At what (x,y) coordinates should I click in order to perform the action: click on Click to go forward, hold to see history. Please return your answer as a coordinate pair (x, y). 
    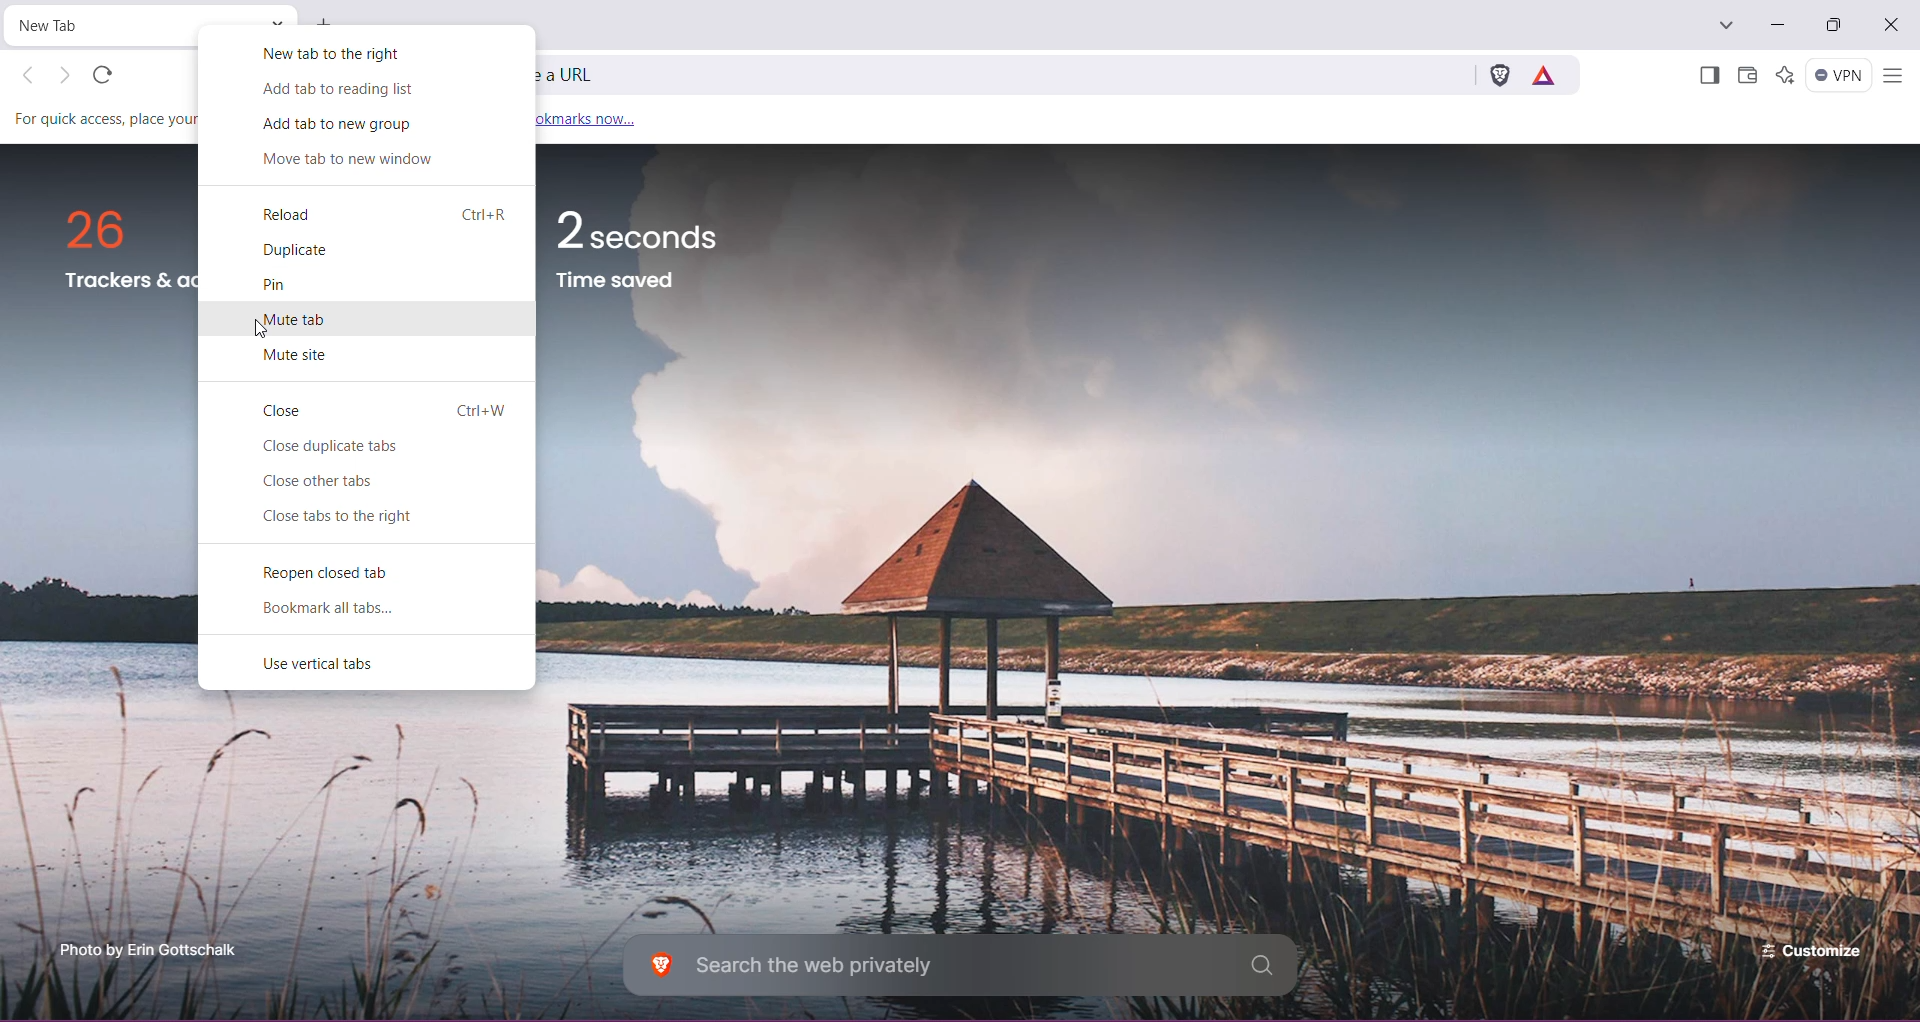
    Looking at the image, I should click on (65, 75).